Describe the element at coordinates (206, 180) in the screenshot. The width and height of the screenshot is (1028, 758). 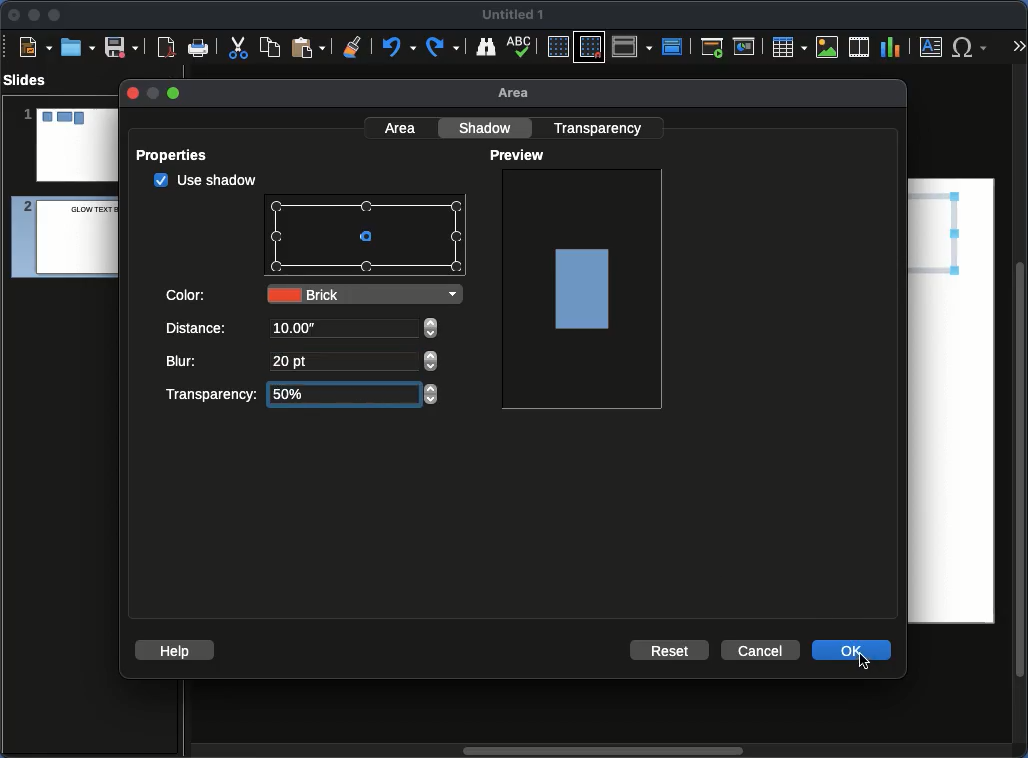
I see `checked Use shadow` at that location.